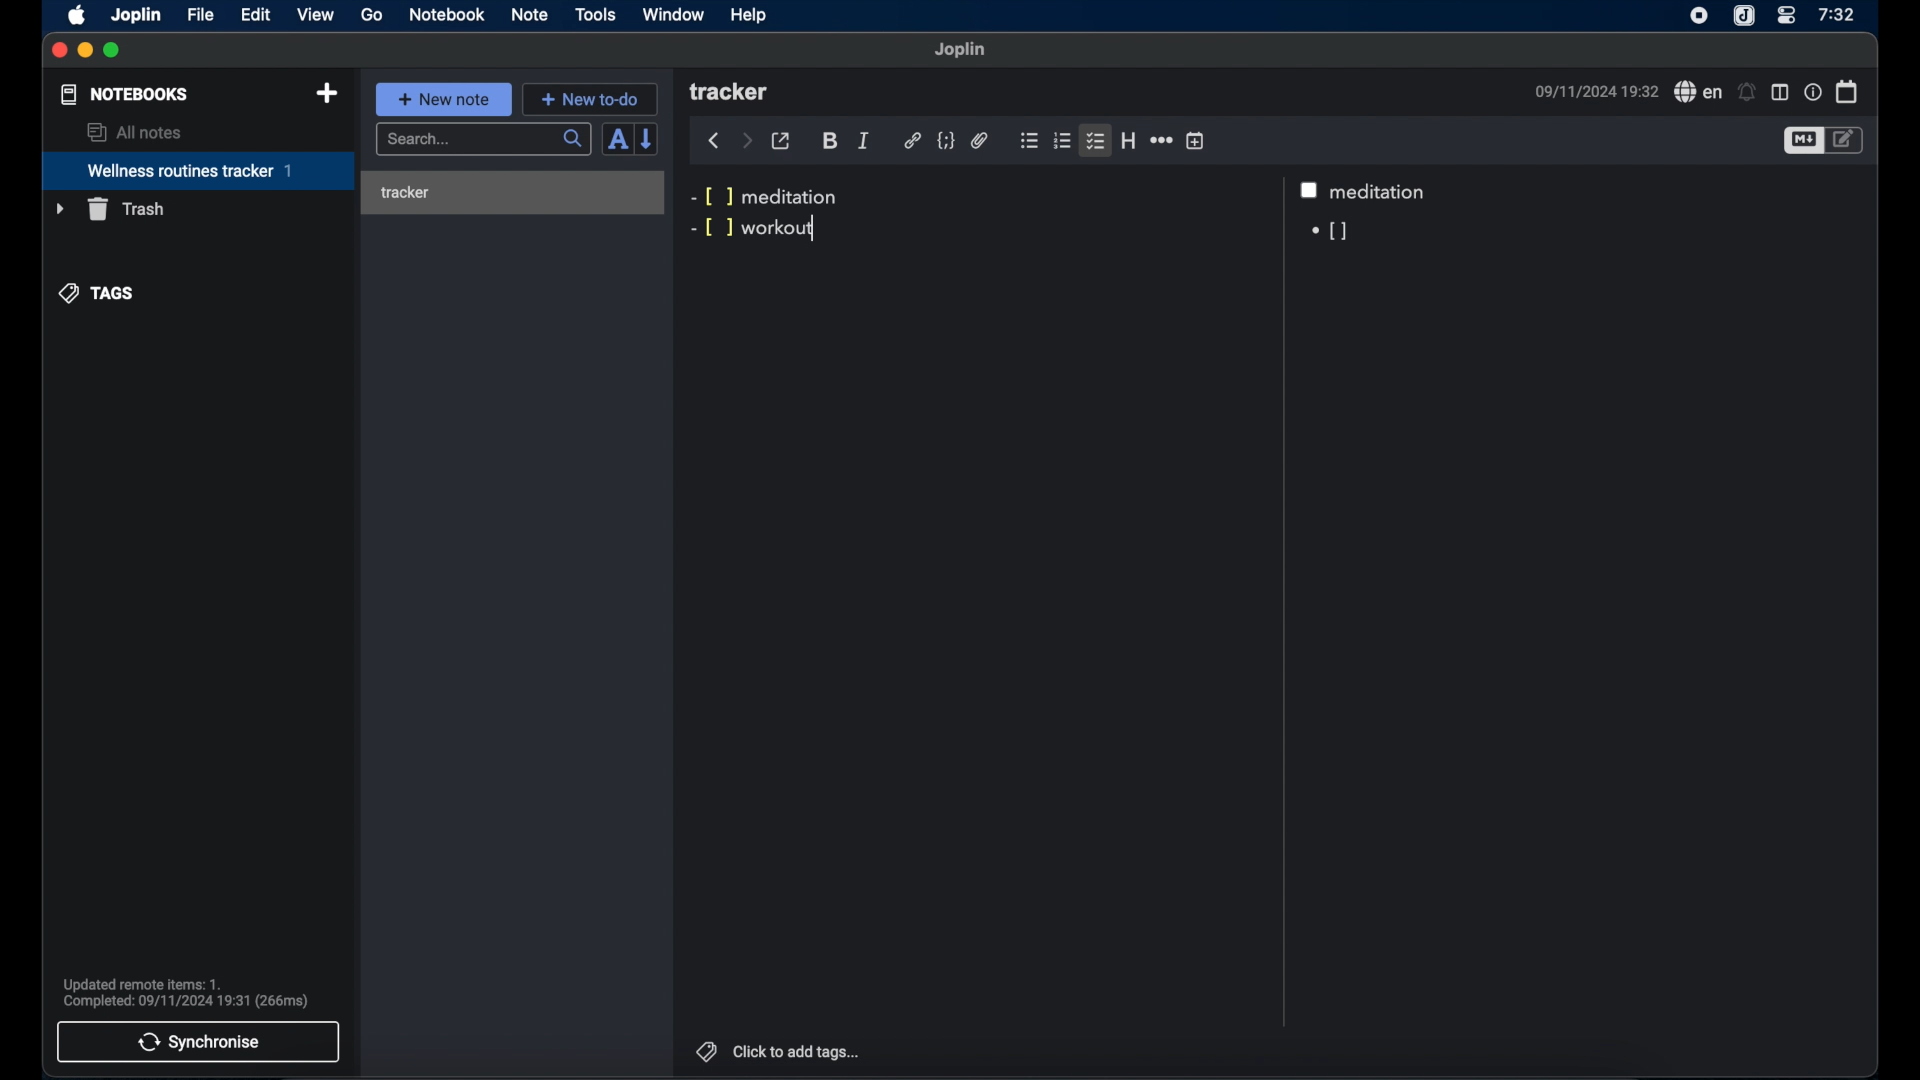 The image size is (1920, 1080). What do you see at coordinates (109, 209) in the screenshot?
I see `trash` at bounding box center [109, 209].